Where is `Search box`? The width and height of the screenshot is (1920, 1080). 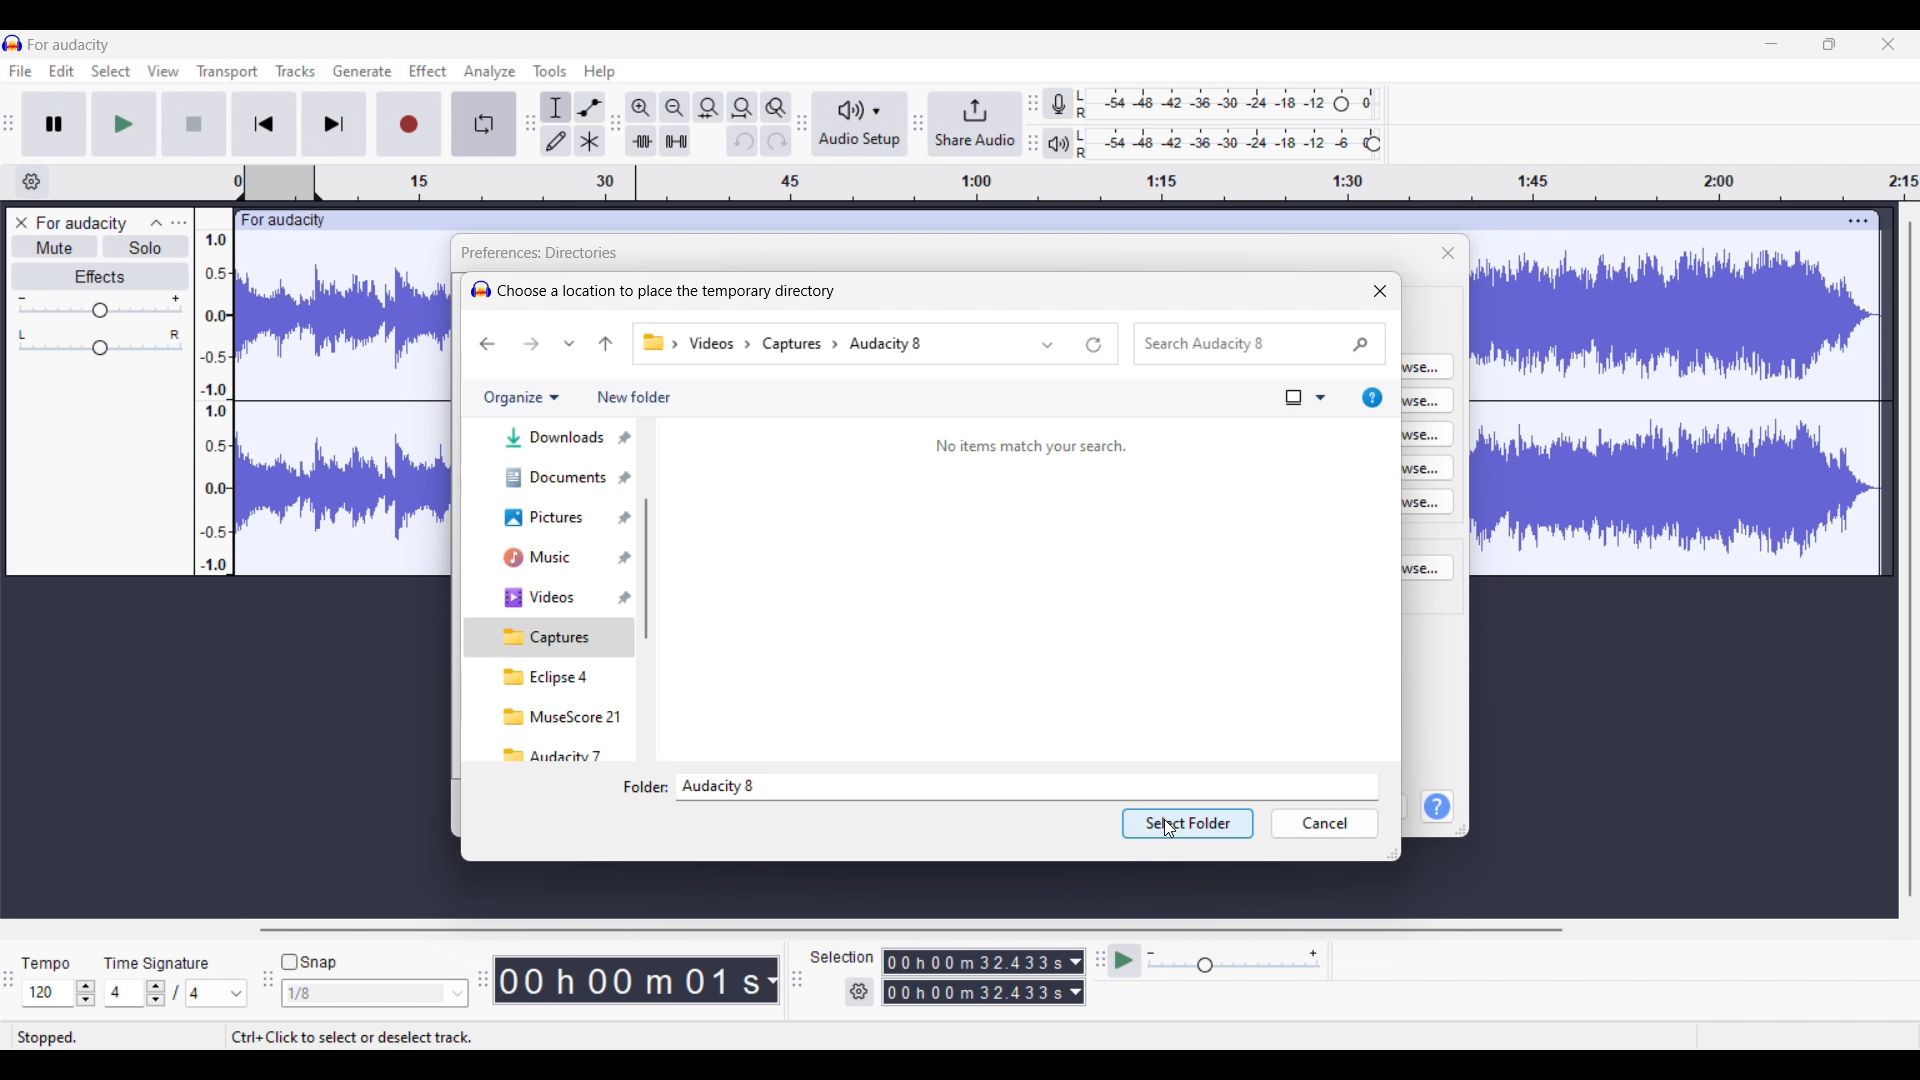 Search box is located at coordinates (1259, 344).